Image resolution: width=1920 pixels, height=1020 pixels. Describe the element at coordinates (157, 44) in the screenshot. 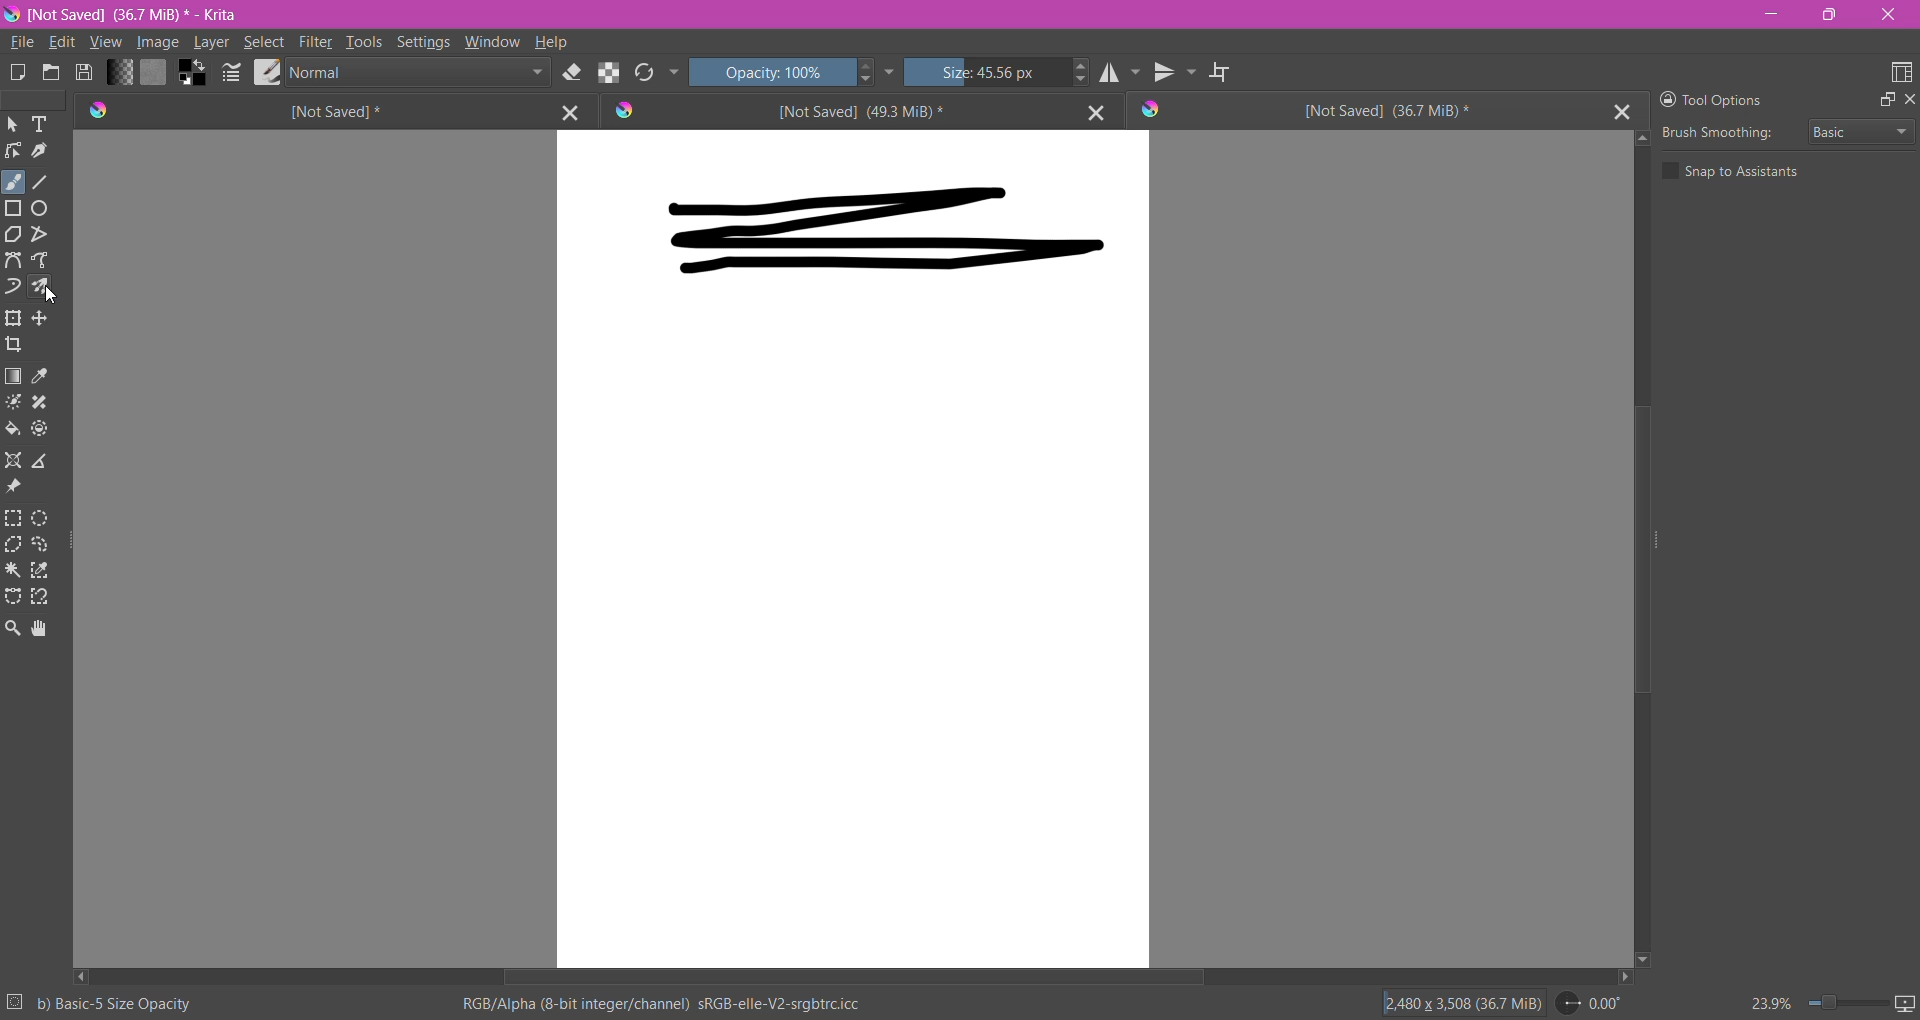

I see `Image` at that location.